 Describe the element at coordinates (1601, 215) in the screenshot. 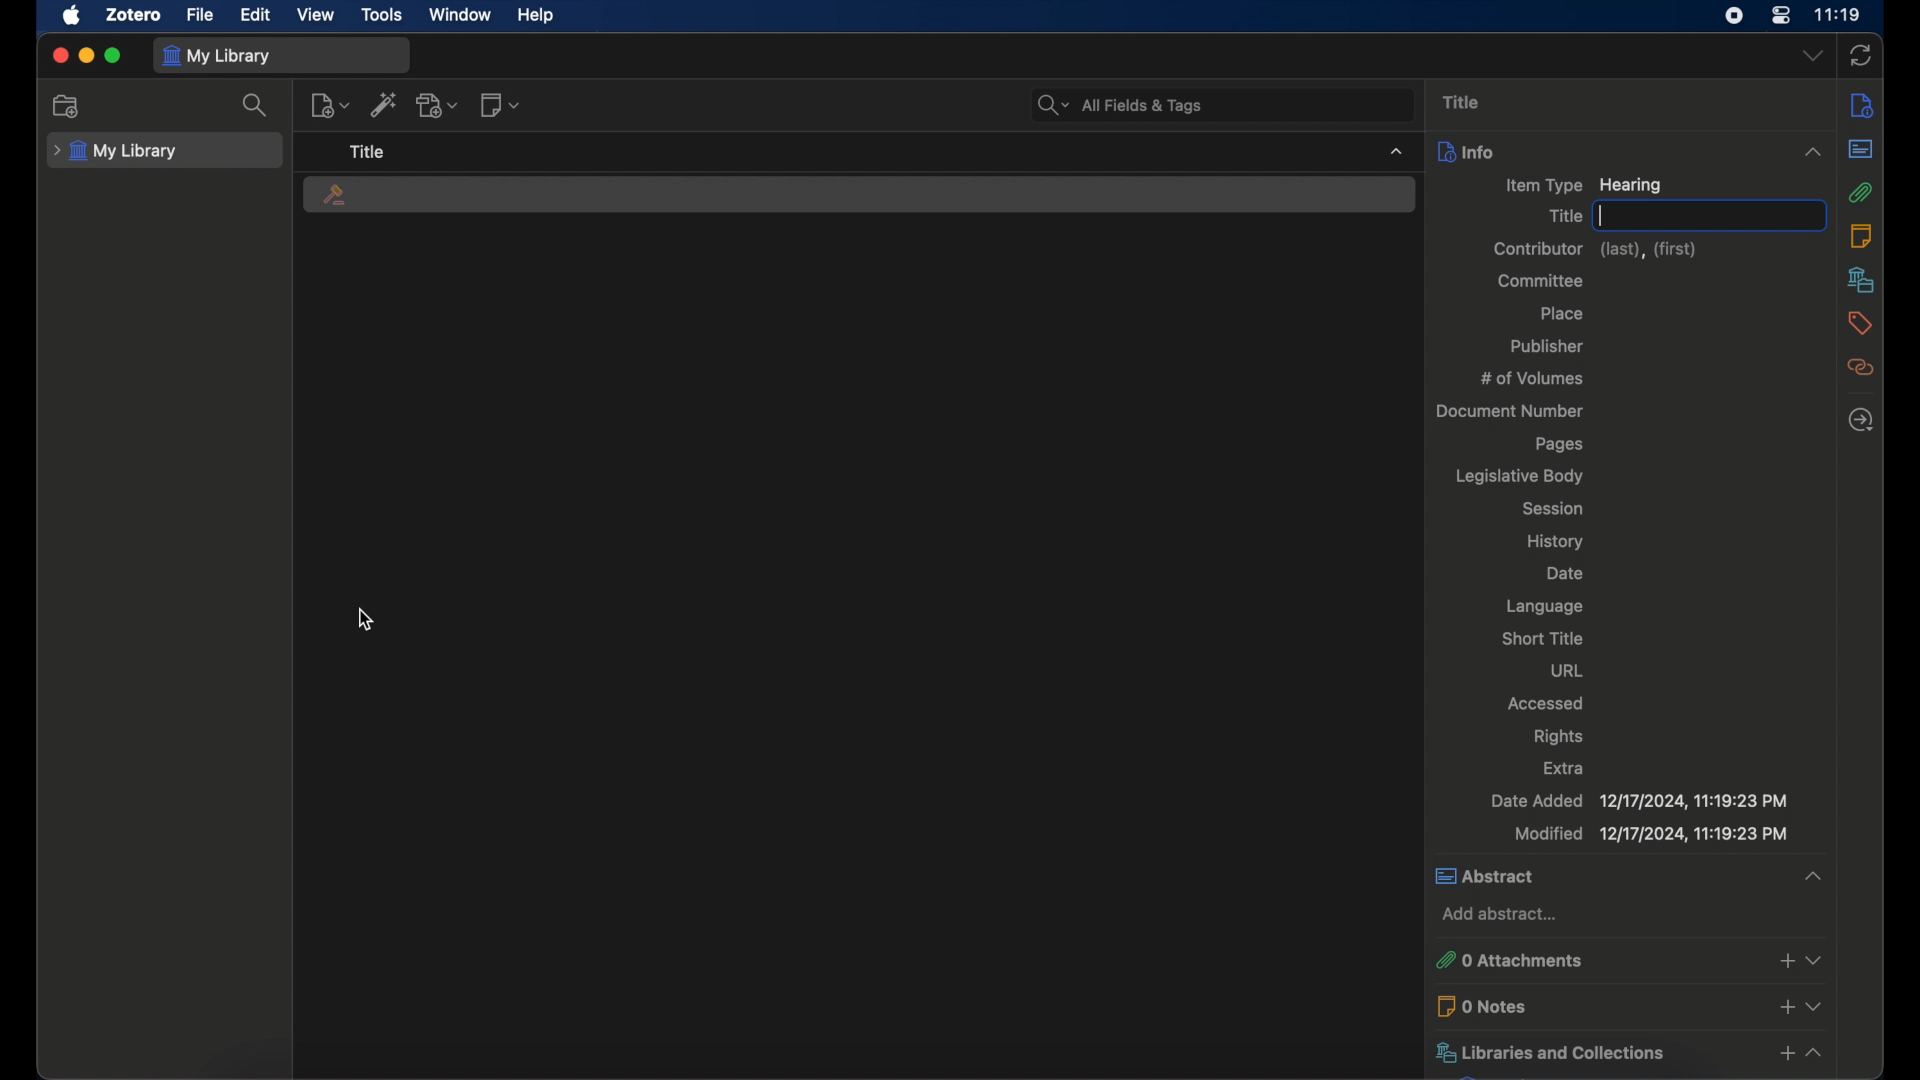

I see `text cursor` at that location.